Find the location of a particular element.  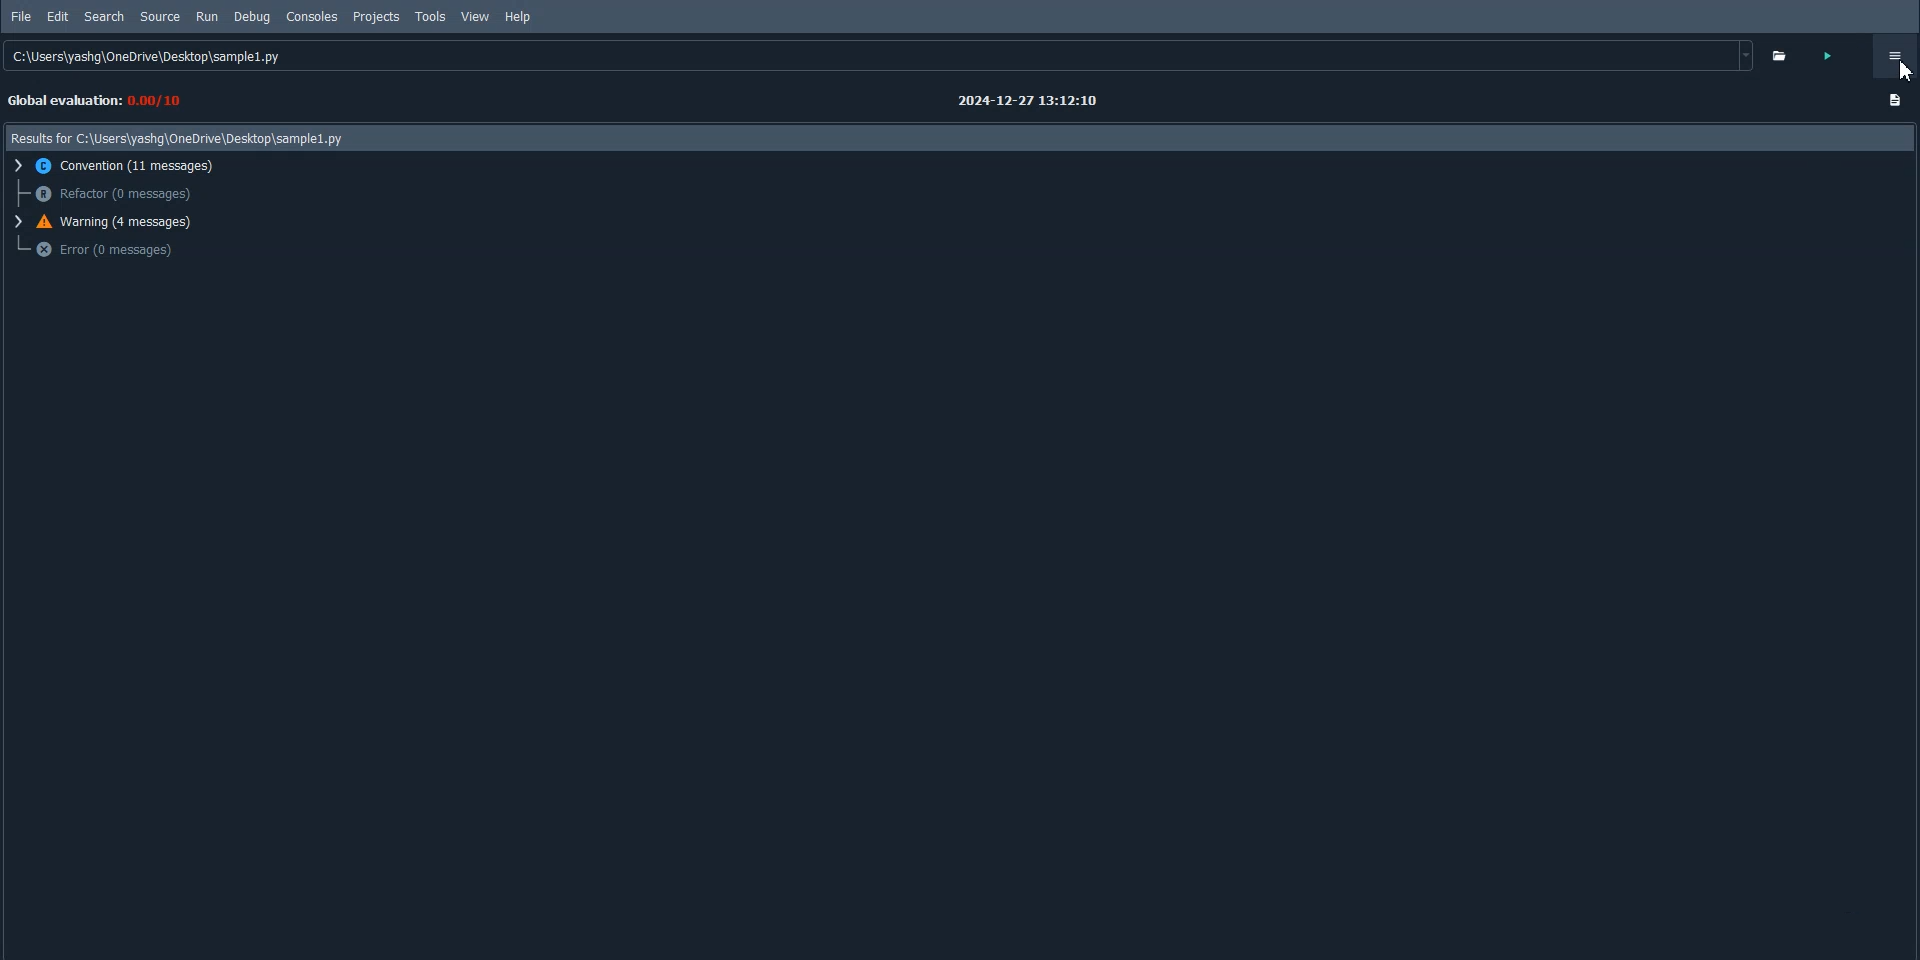

Tools is located at coordinates (431, 17).